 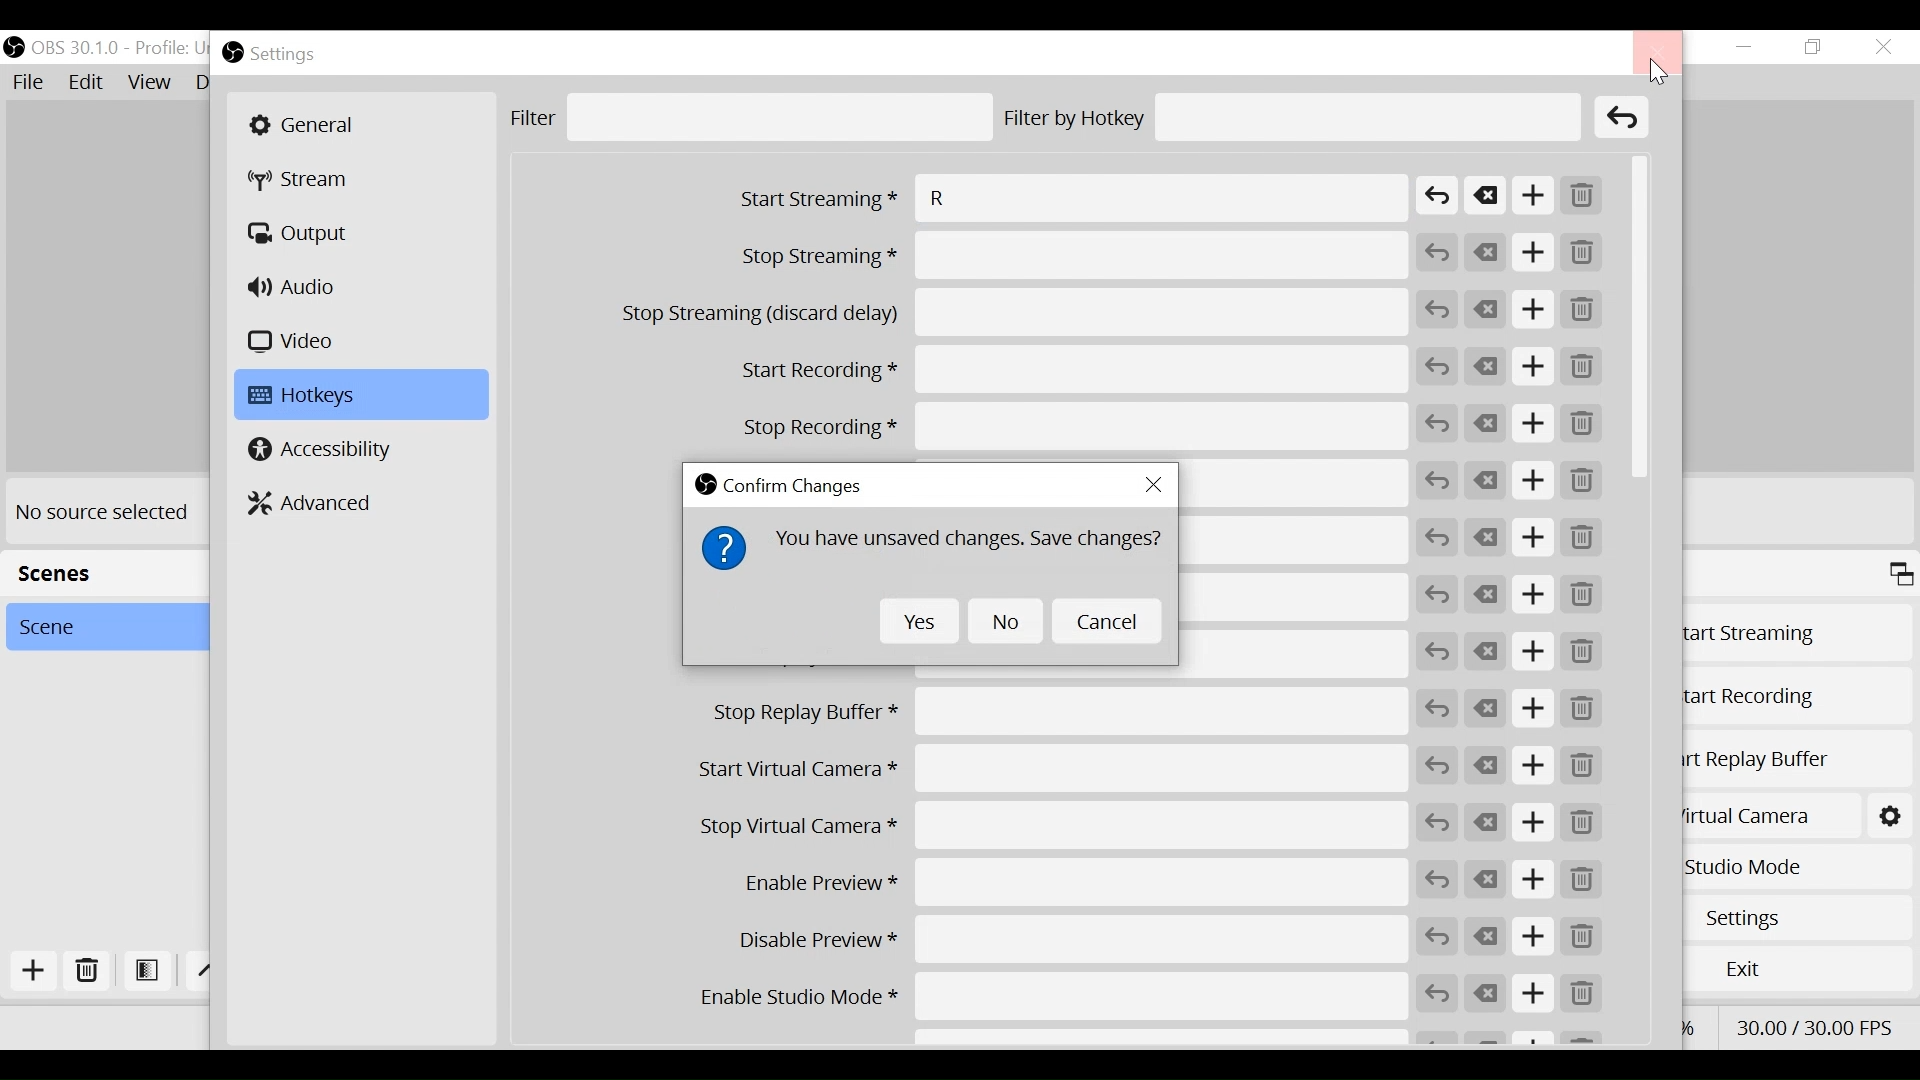 What do you see at coordinates (1803, 966) in the screenshot?
I see `Exit` at bounding box center [1803, 966].